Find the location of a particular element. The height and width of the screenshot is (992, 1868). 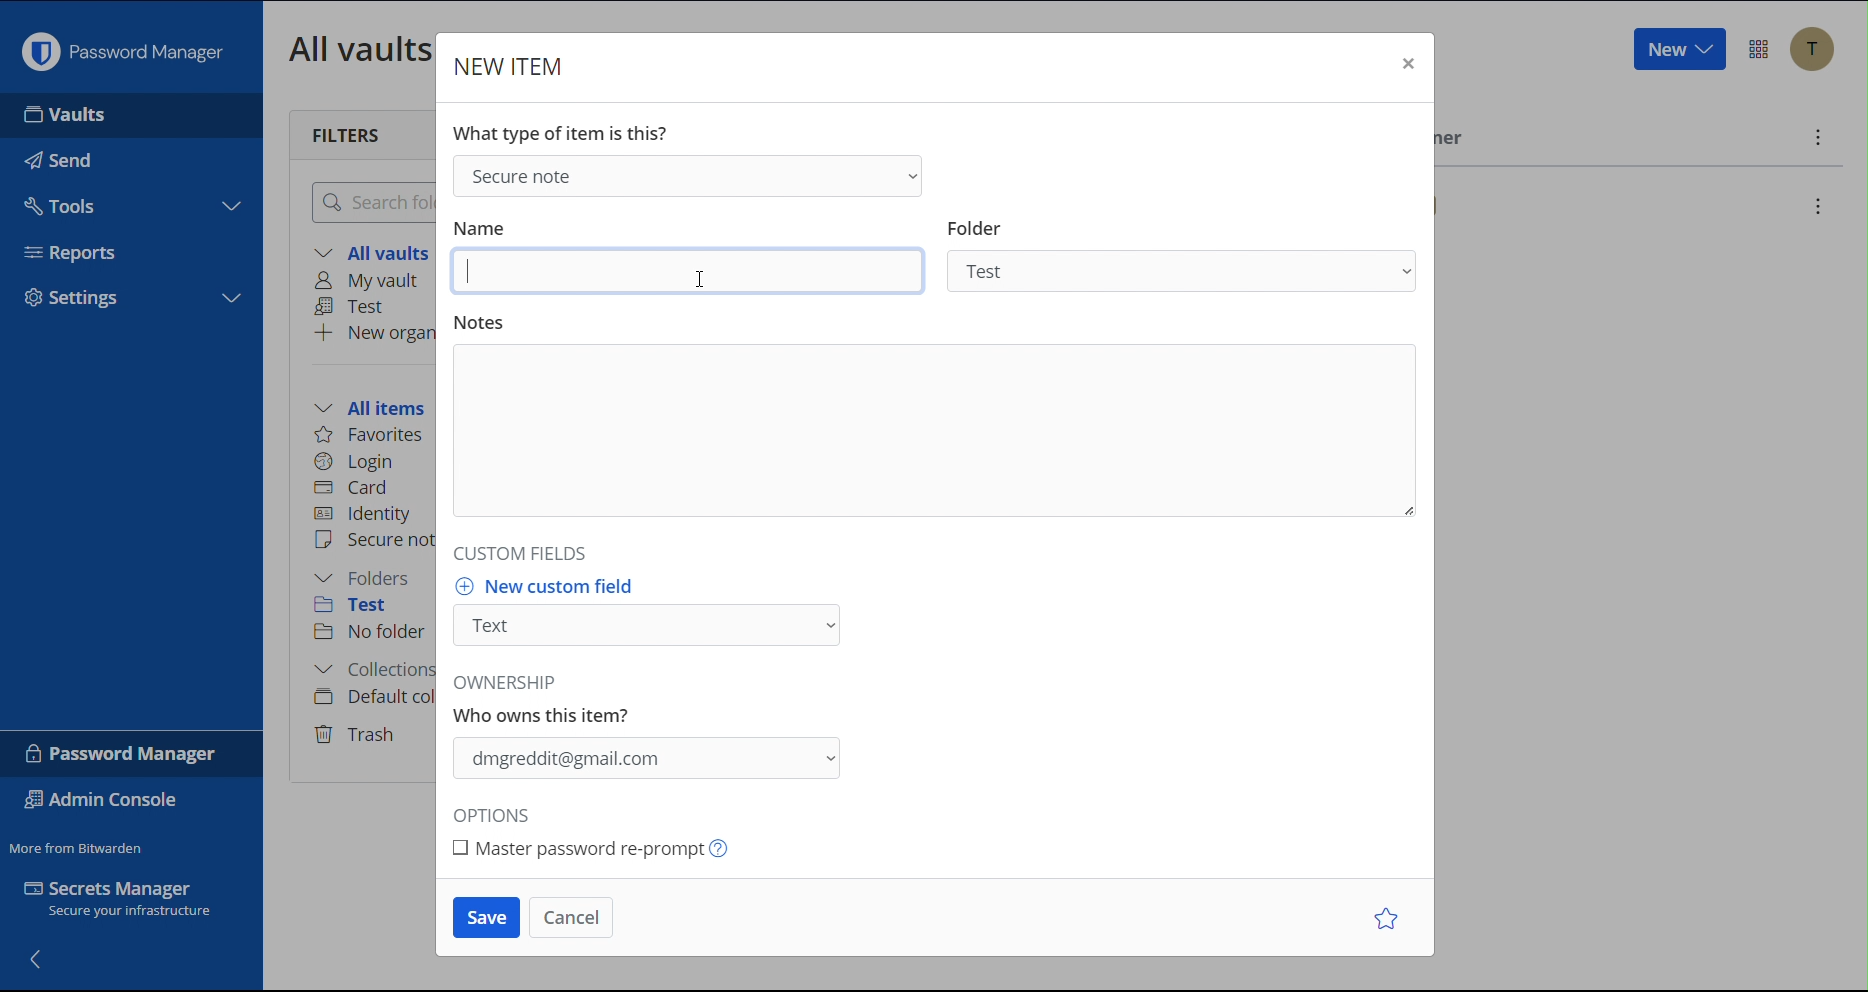

Secure is located at coordinates (373, 542).